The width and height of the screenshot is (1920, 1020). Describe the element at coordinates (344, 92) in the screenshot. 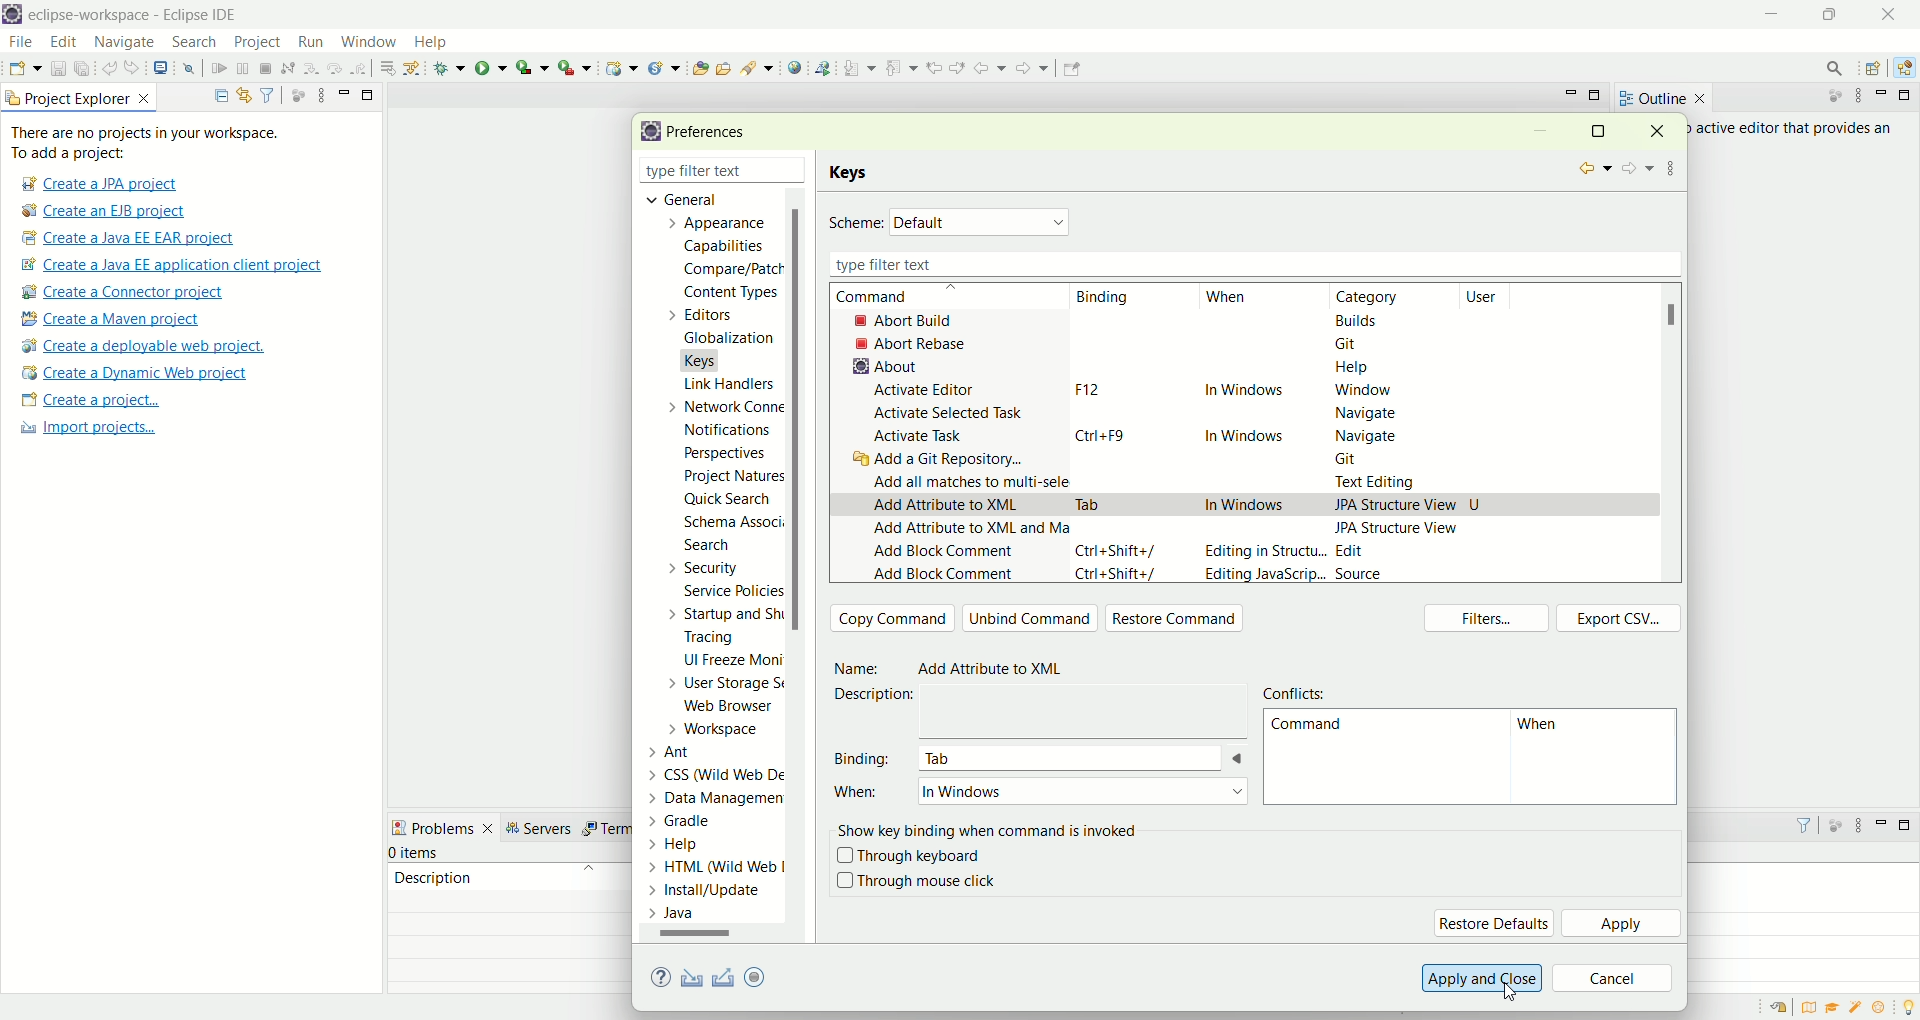

I see `minimize` at that location.